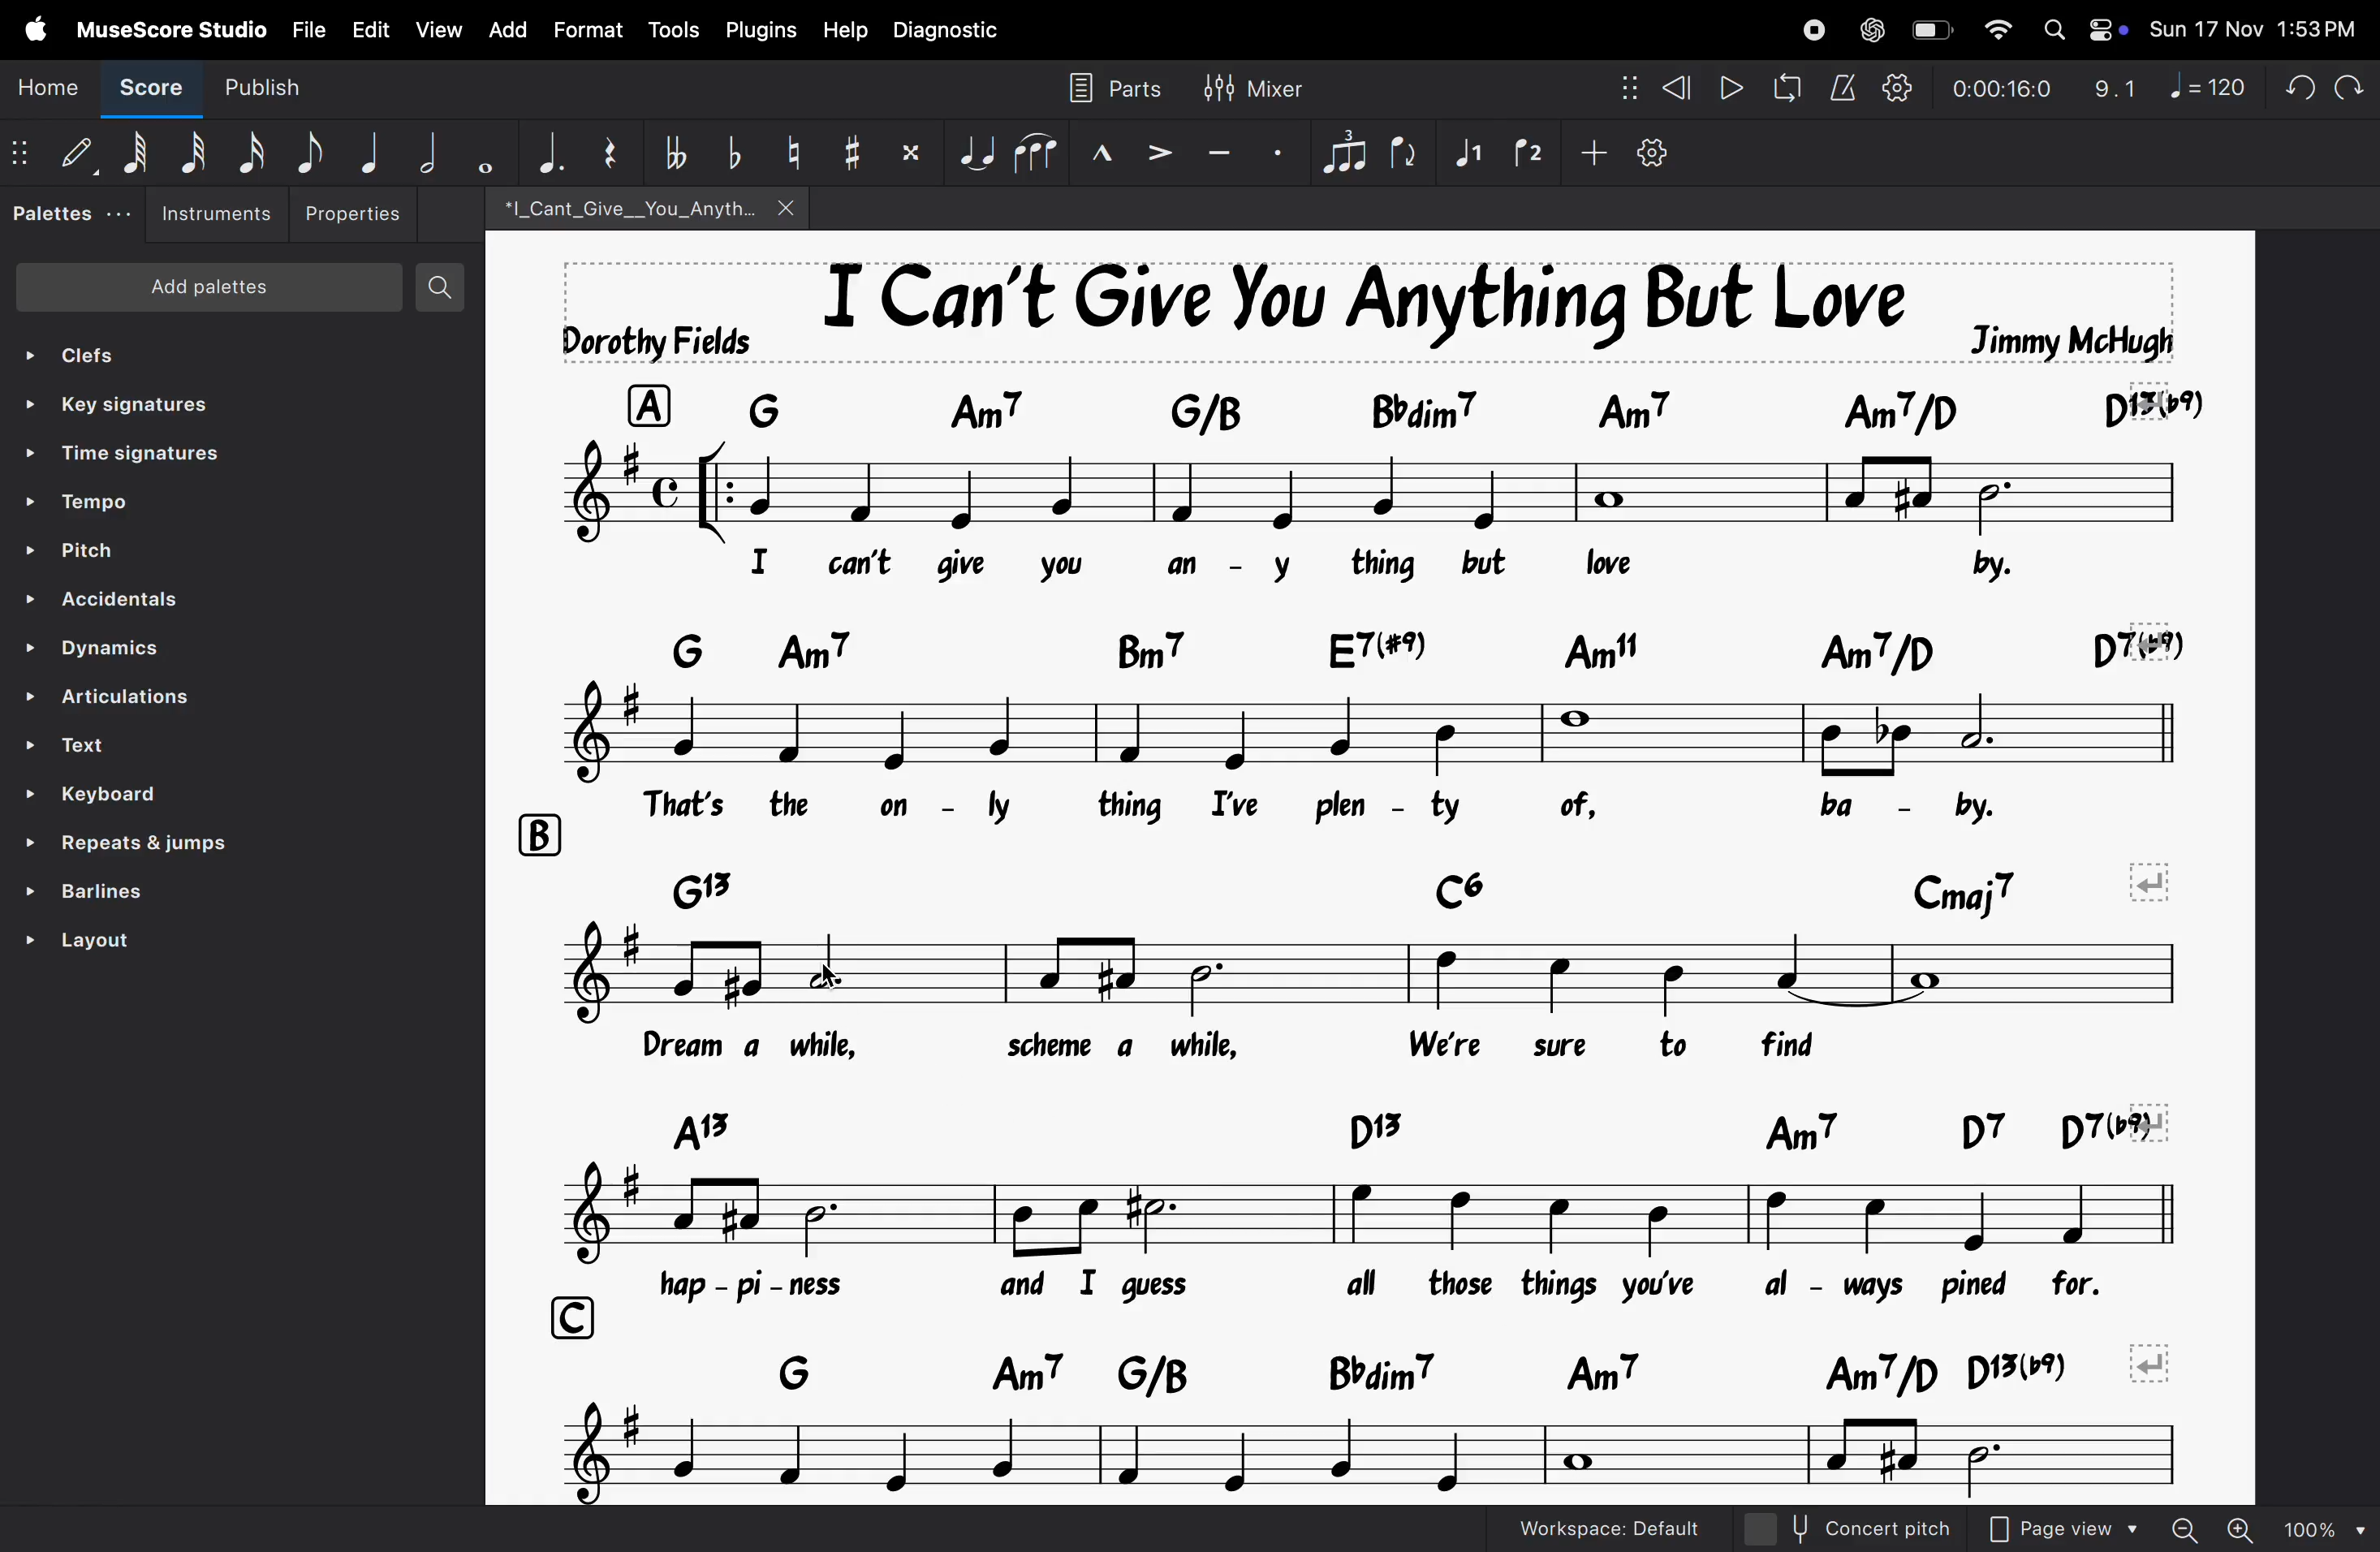 The height and width of the screenshot is (1552, 2380). I want to click on tools, so click(668, 31).